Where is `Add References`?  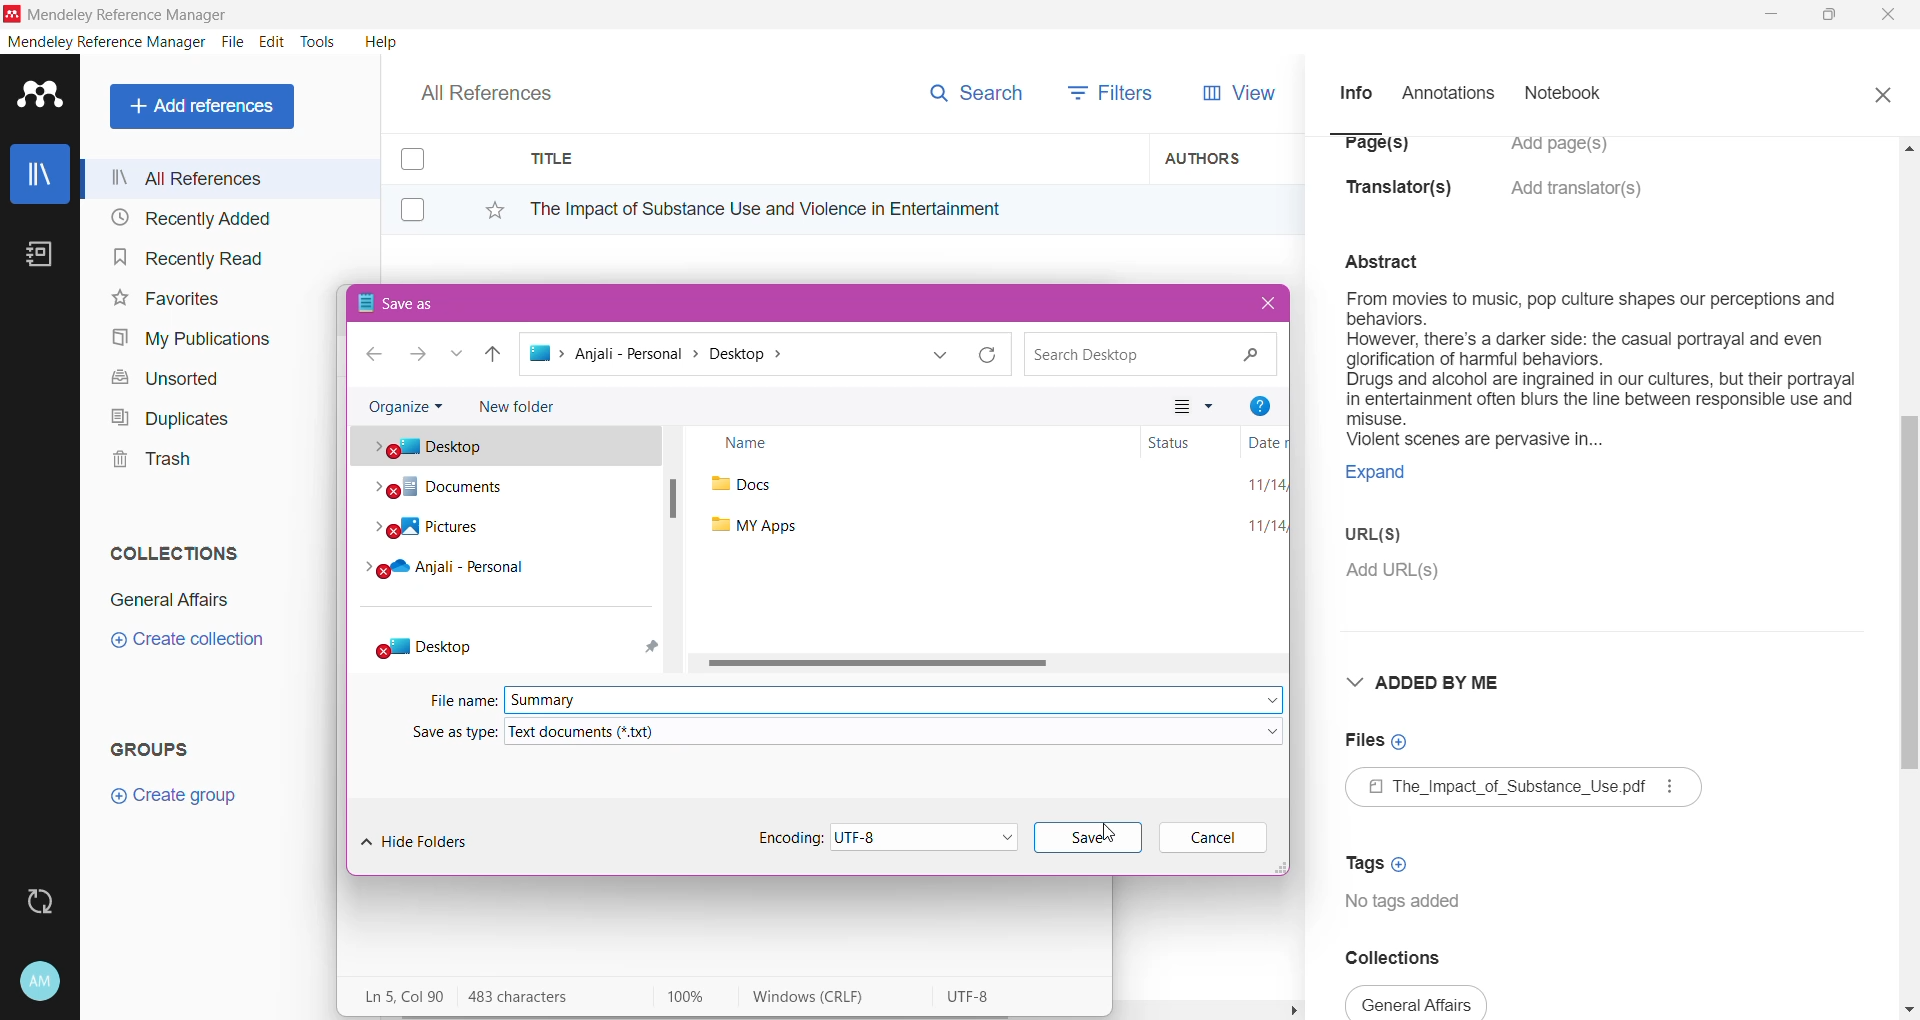
Add References is located at coordinates (206, 106).